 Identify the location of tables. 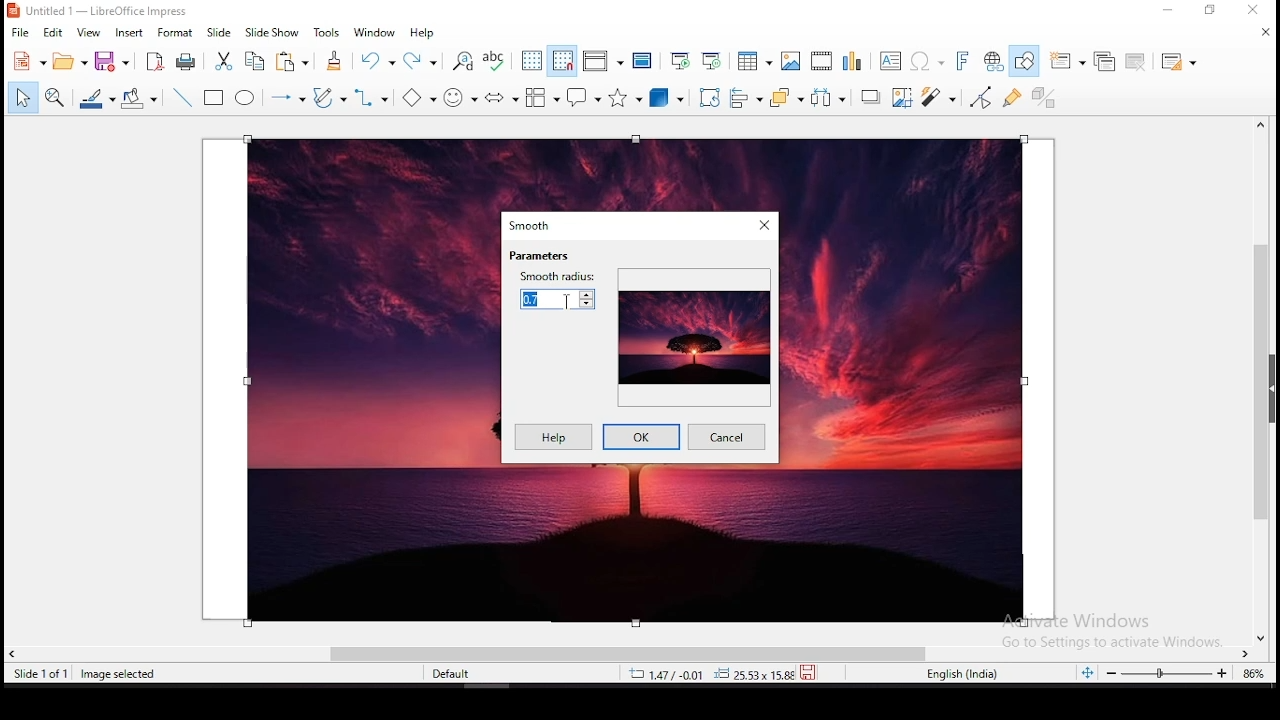
(752, 61).